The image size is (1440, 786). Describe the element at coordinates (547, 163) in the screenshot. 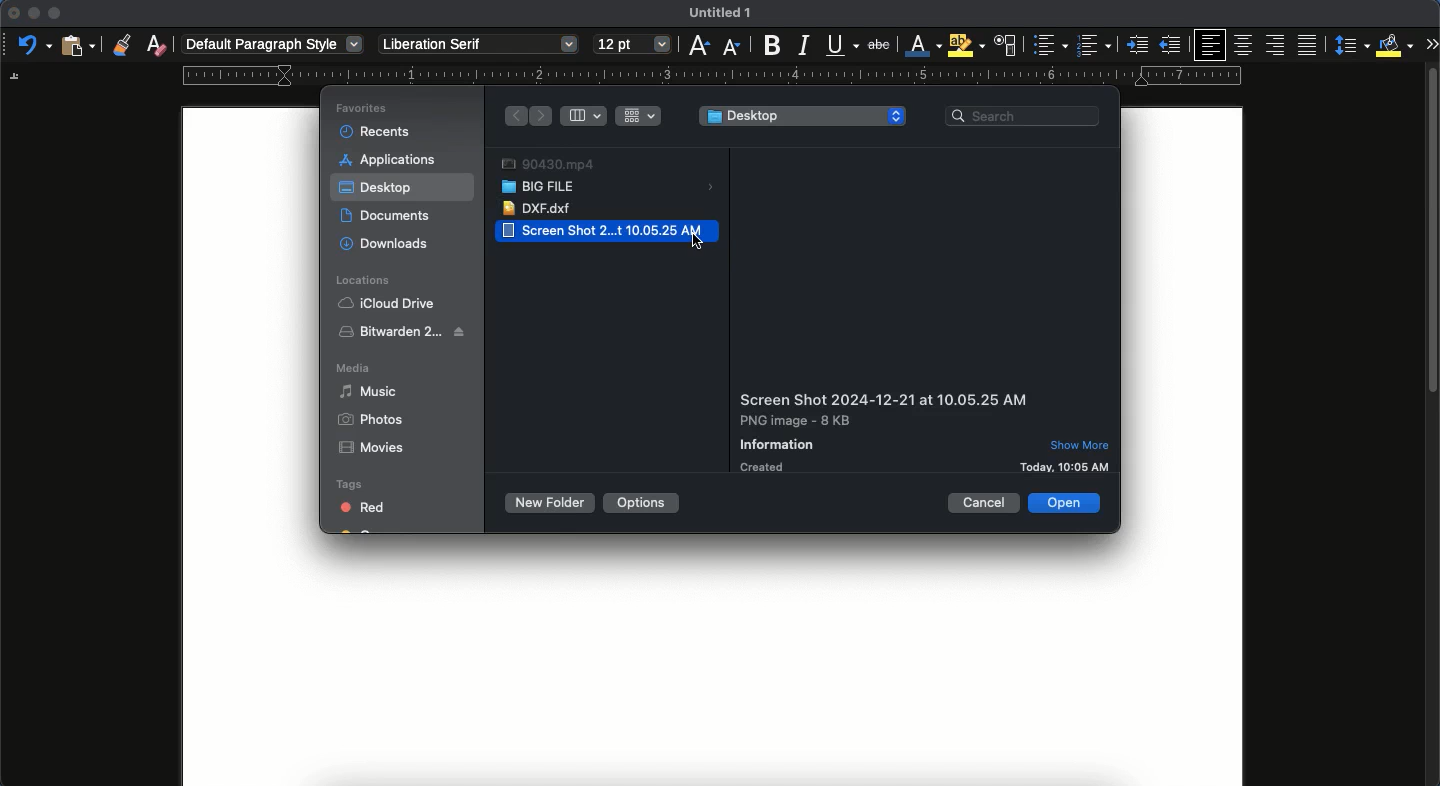

I see `video` at that location.